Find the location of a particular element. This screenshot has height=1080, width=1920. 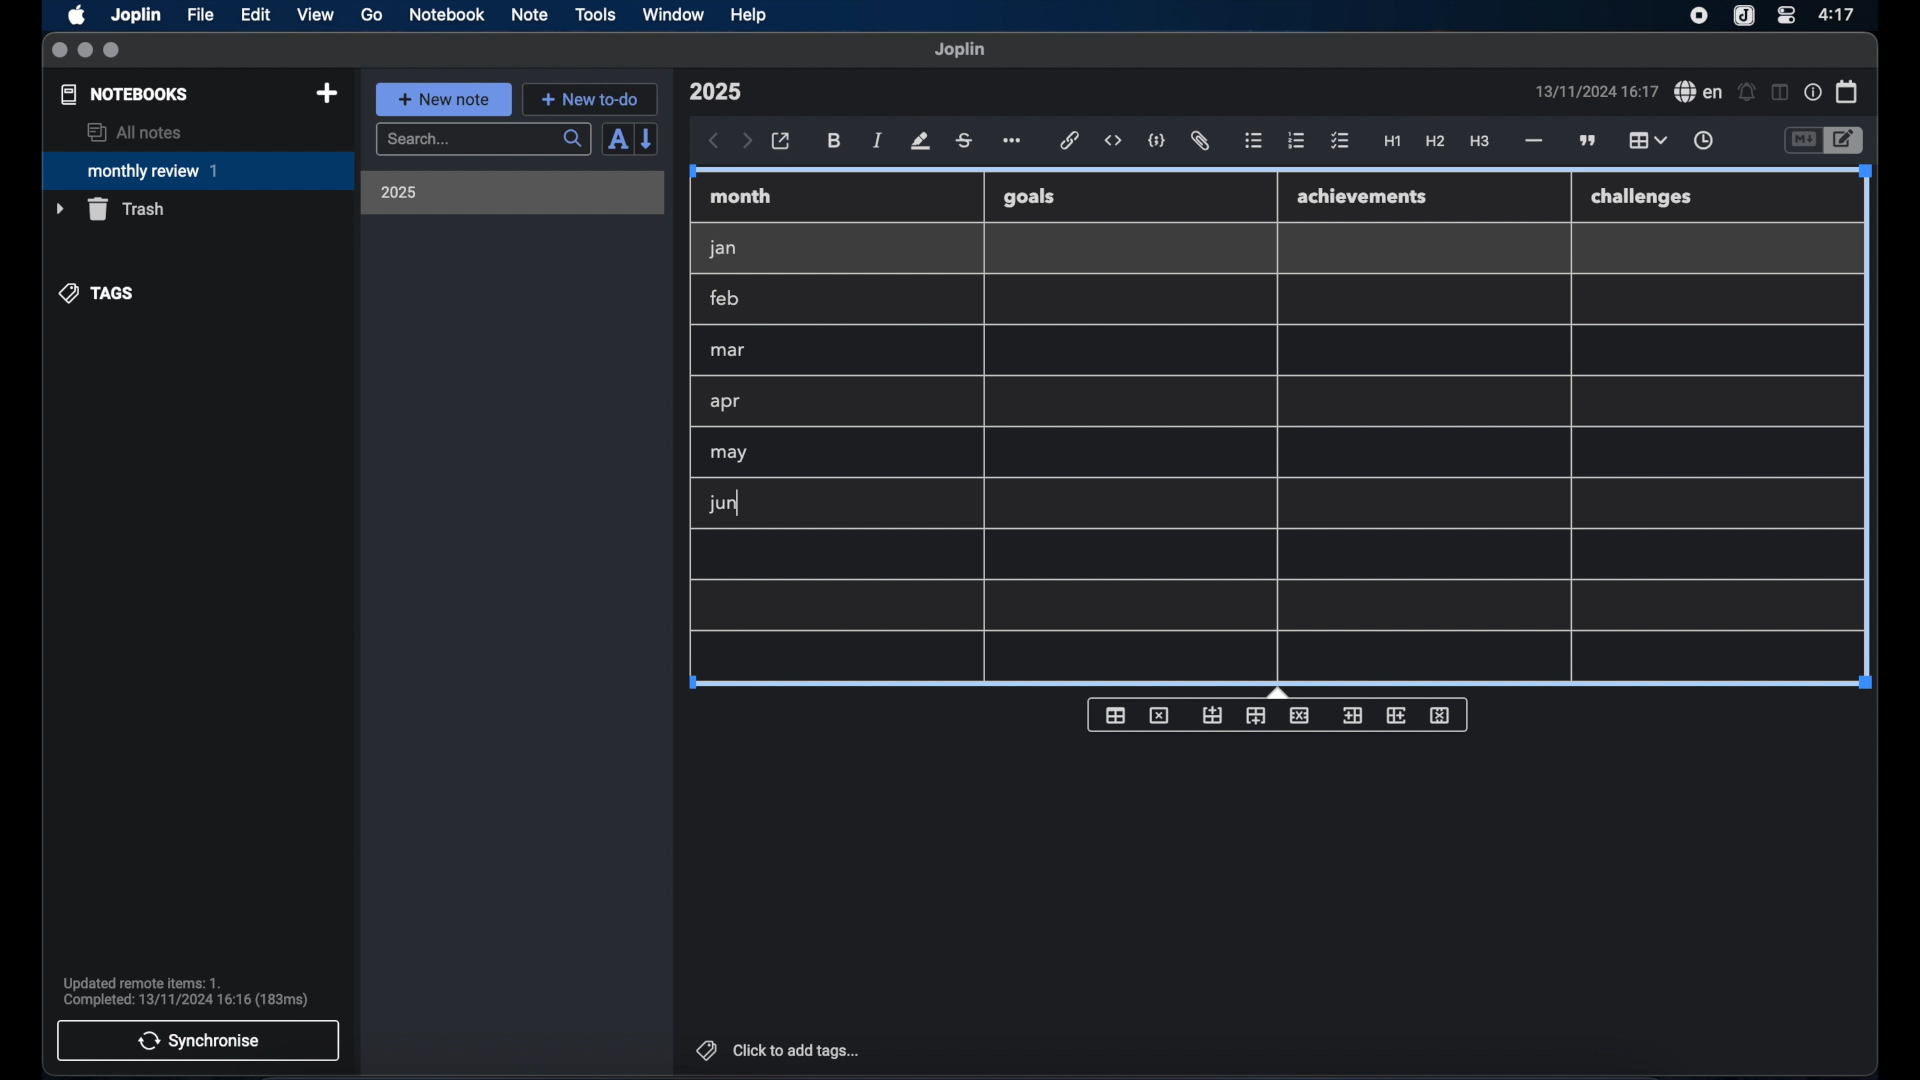

hyperlink is located at coordinates (1070, 140).